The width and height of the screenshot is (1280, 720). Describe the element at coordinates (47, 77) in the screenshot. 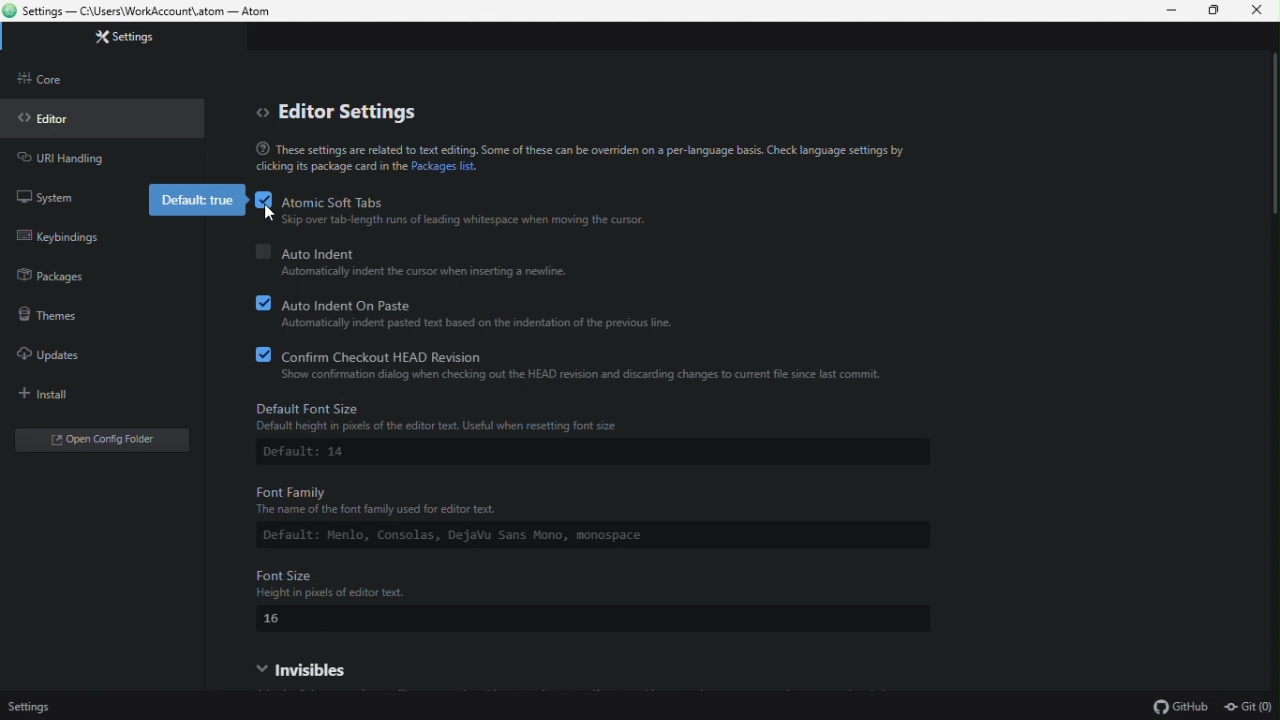

I see `` at that location.